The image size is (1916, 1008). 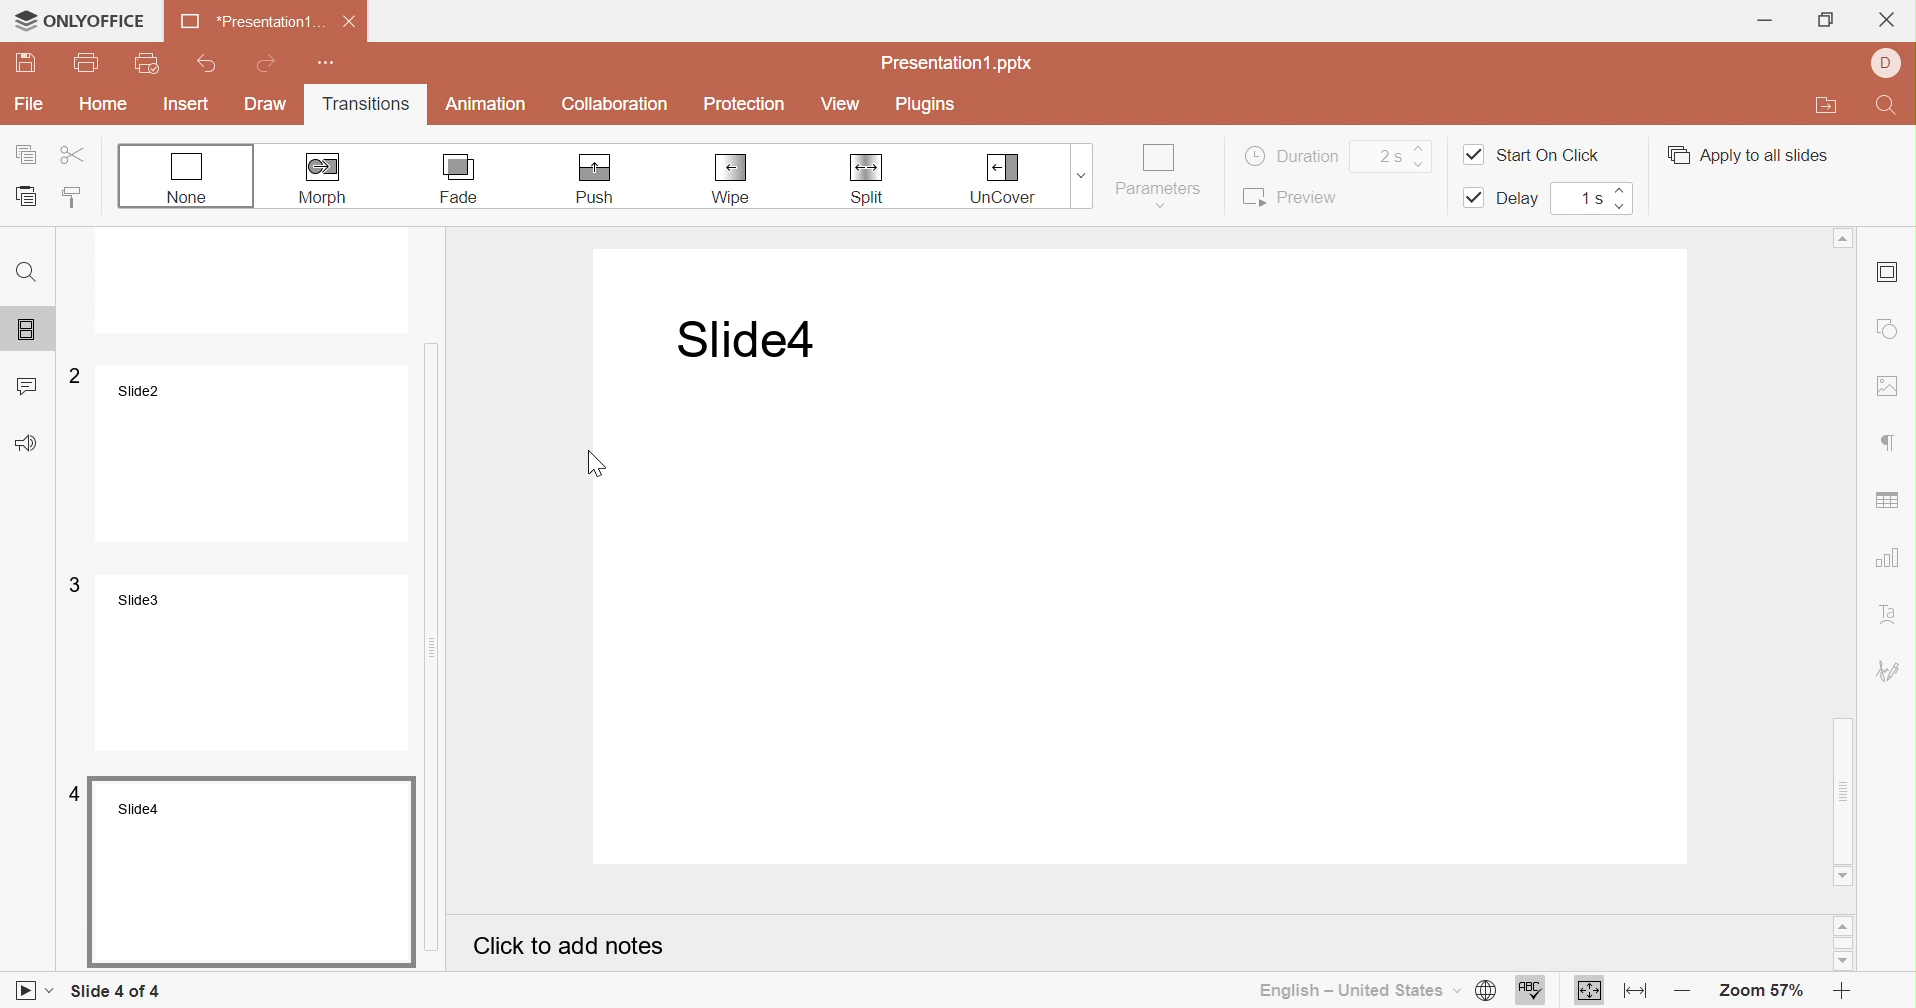 What do you see at coordinates (210, 60) in the screenshot?
I see `Undo` at bounding box center [210, 60].